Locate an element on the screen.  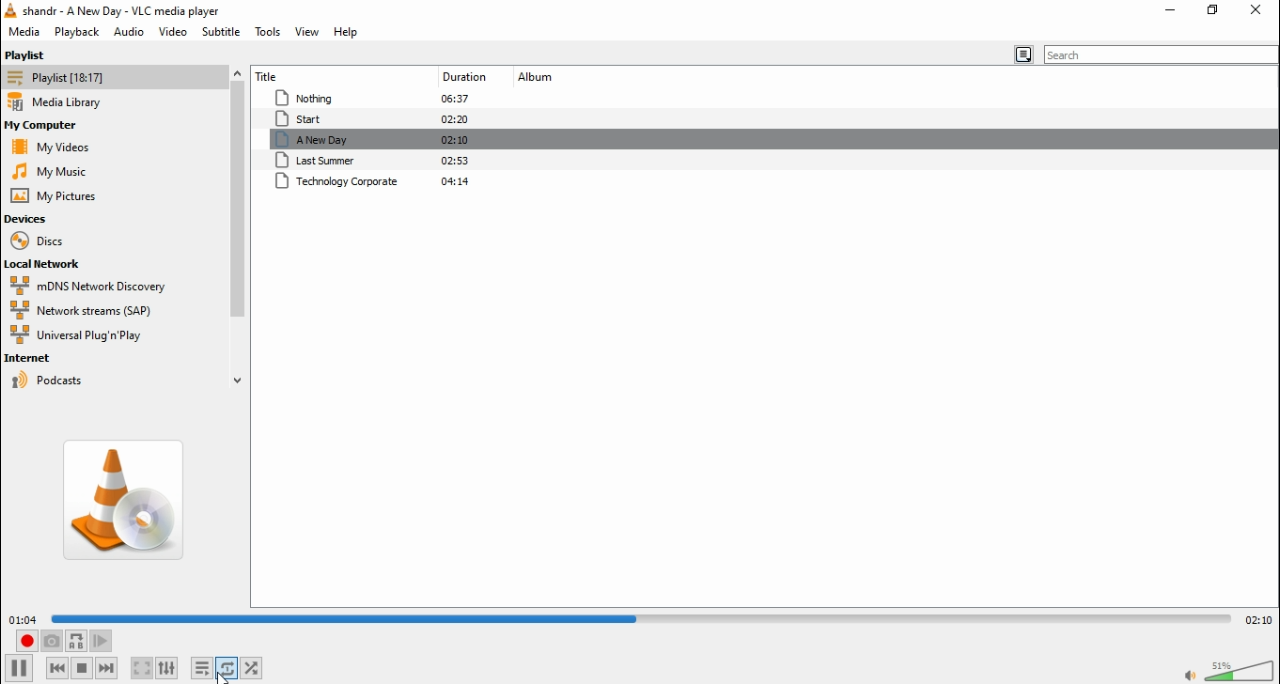
previous media in playlist, skips backward when held is located at coordinates (57, 667).